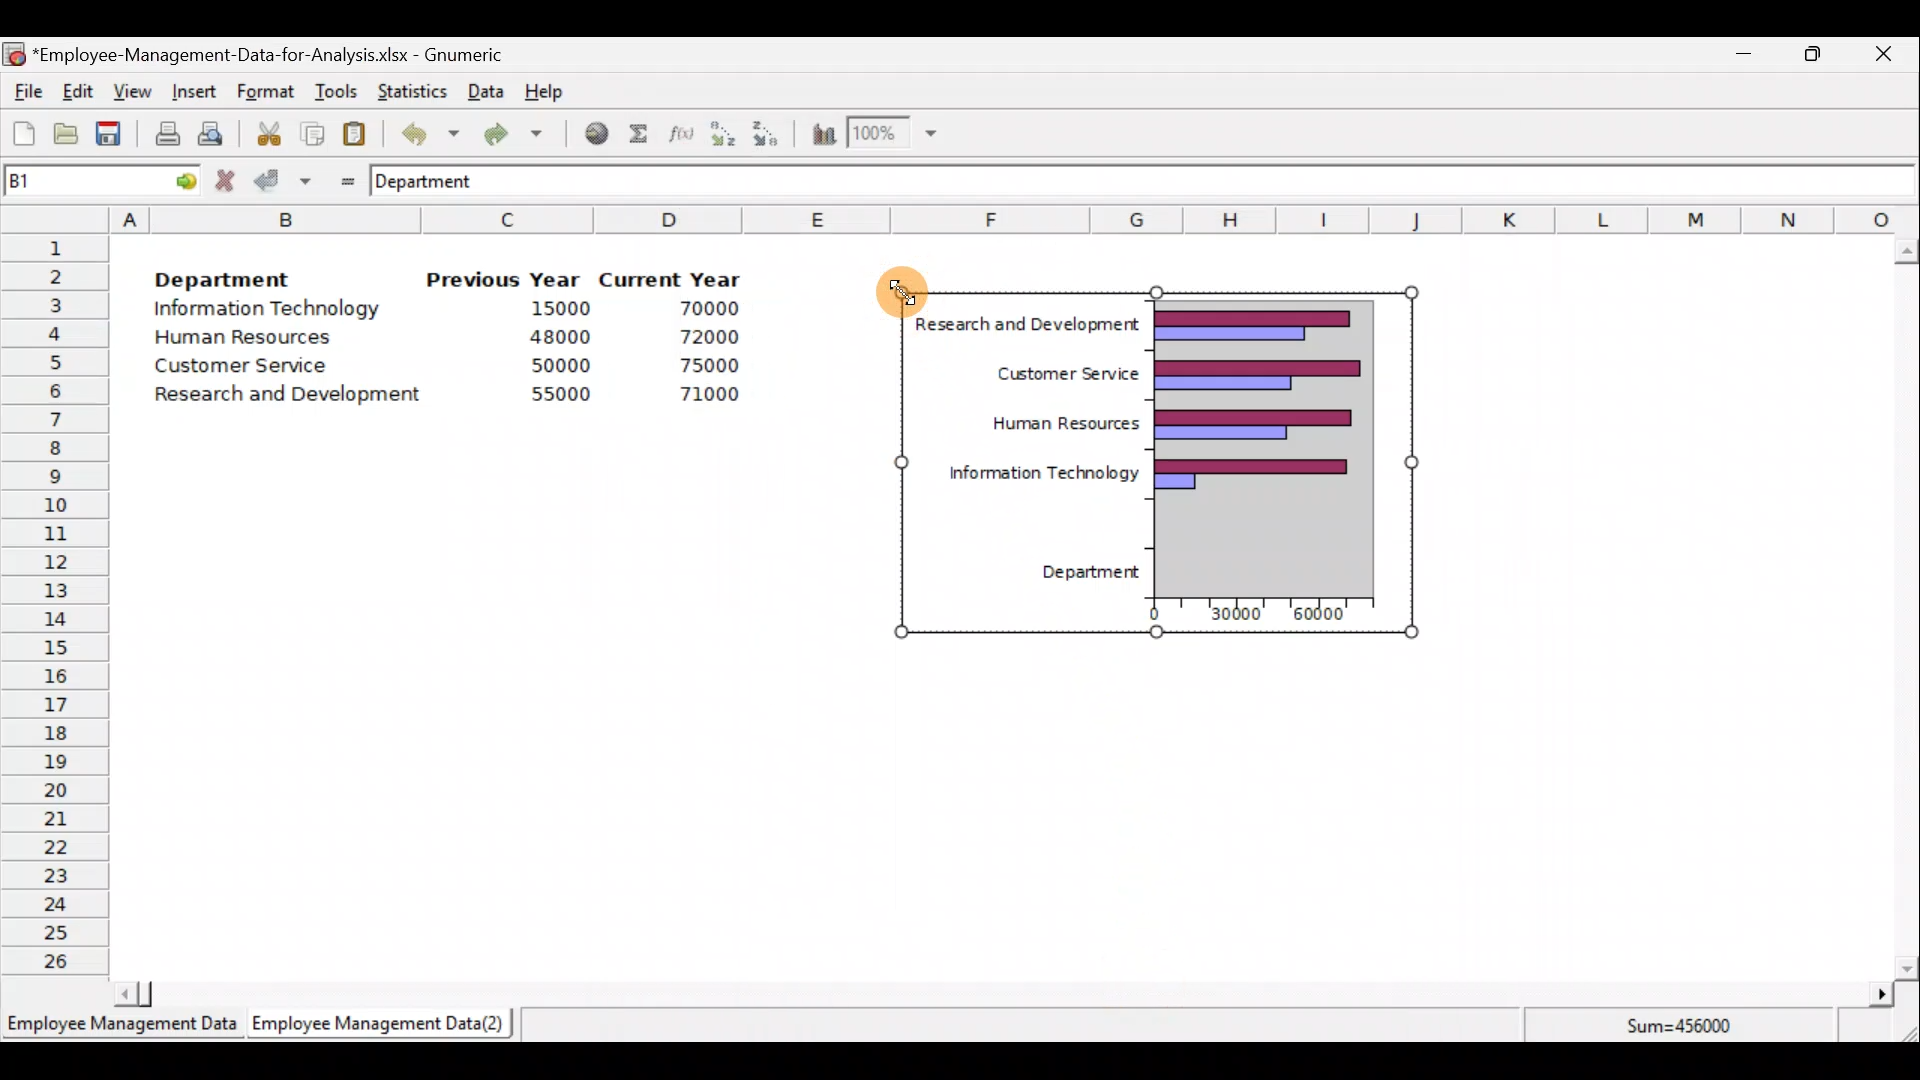  Describe the element at coordinates (66, 180) in the screenshot. I see `Cell name B1` at that location.